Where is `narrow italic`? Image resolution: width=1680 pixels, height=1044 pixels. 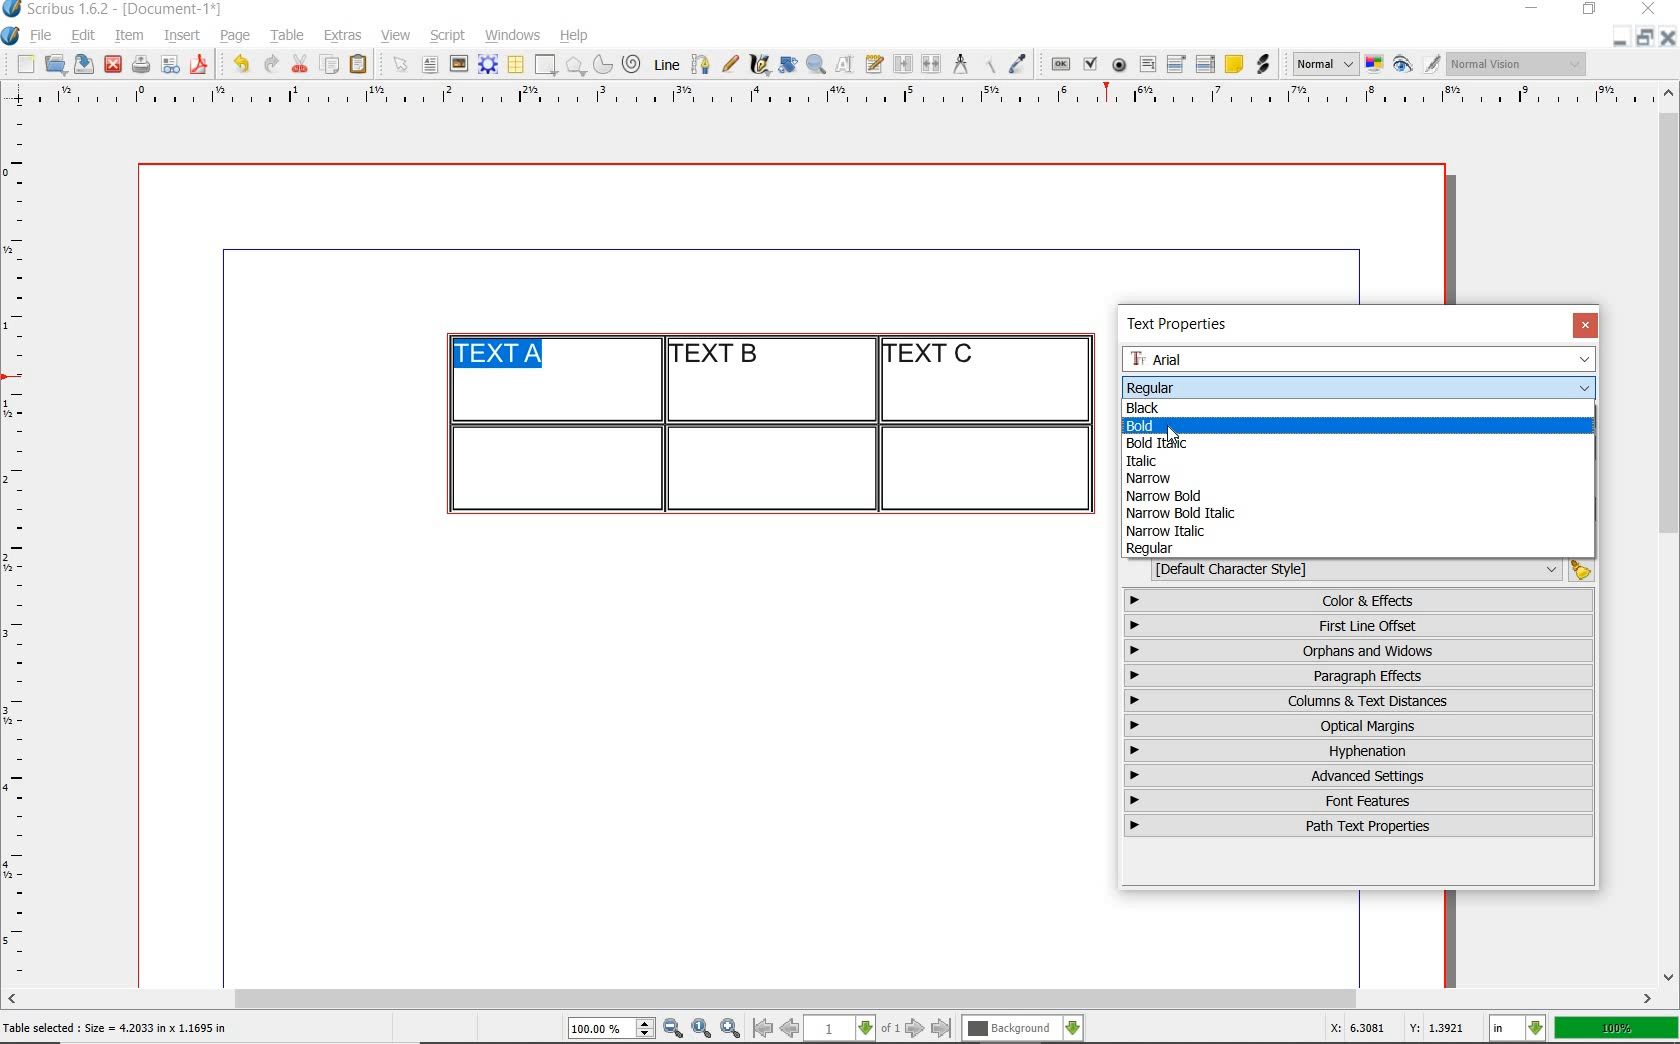 narrow italic is located at coordinates (1165, 531).